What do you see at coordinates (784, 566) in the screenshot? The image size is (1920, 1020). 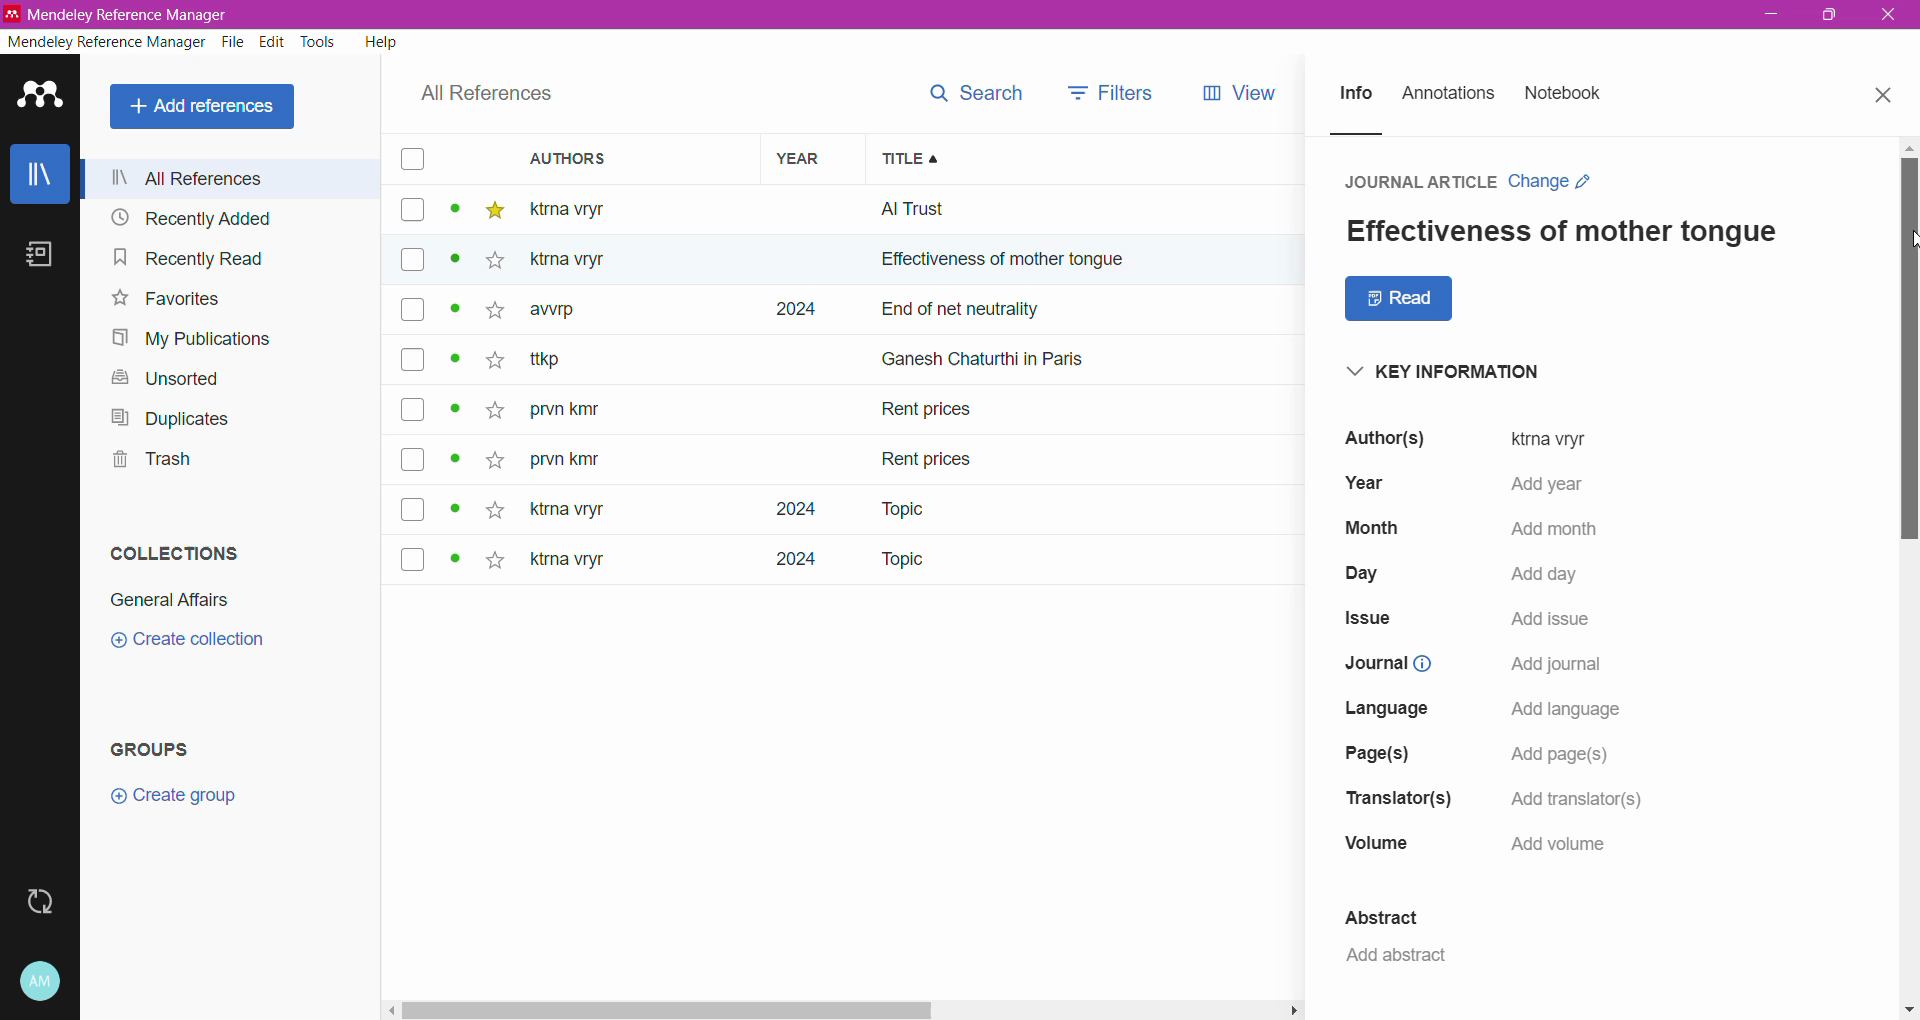 I see `2024` at bounding box center [784, 566].